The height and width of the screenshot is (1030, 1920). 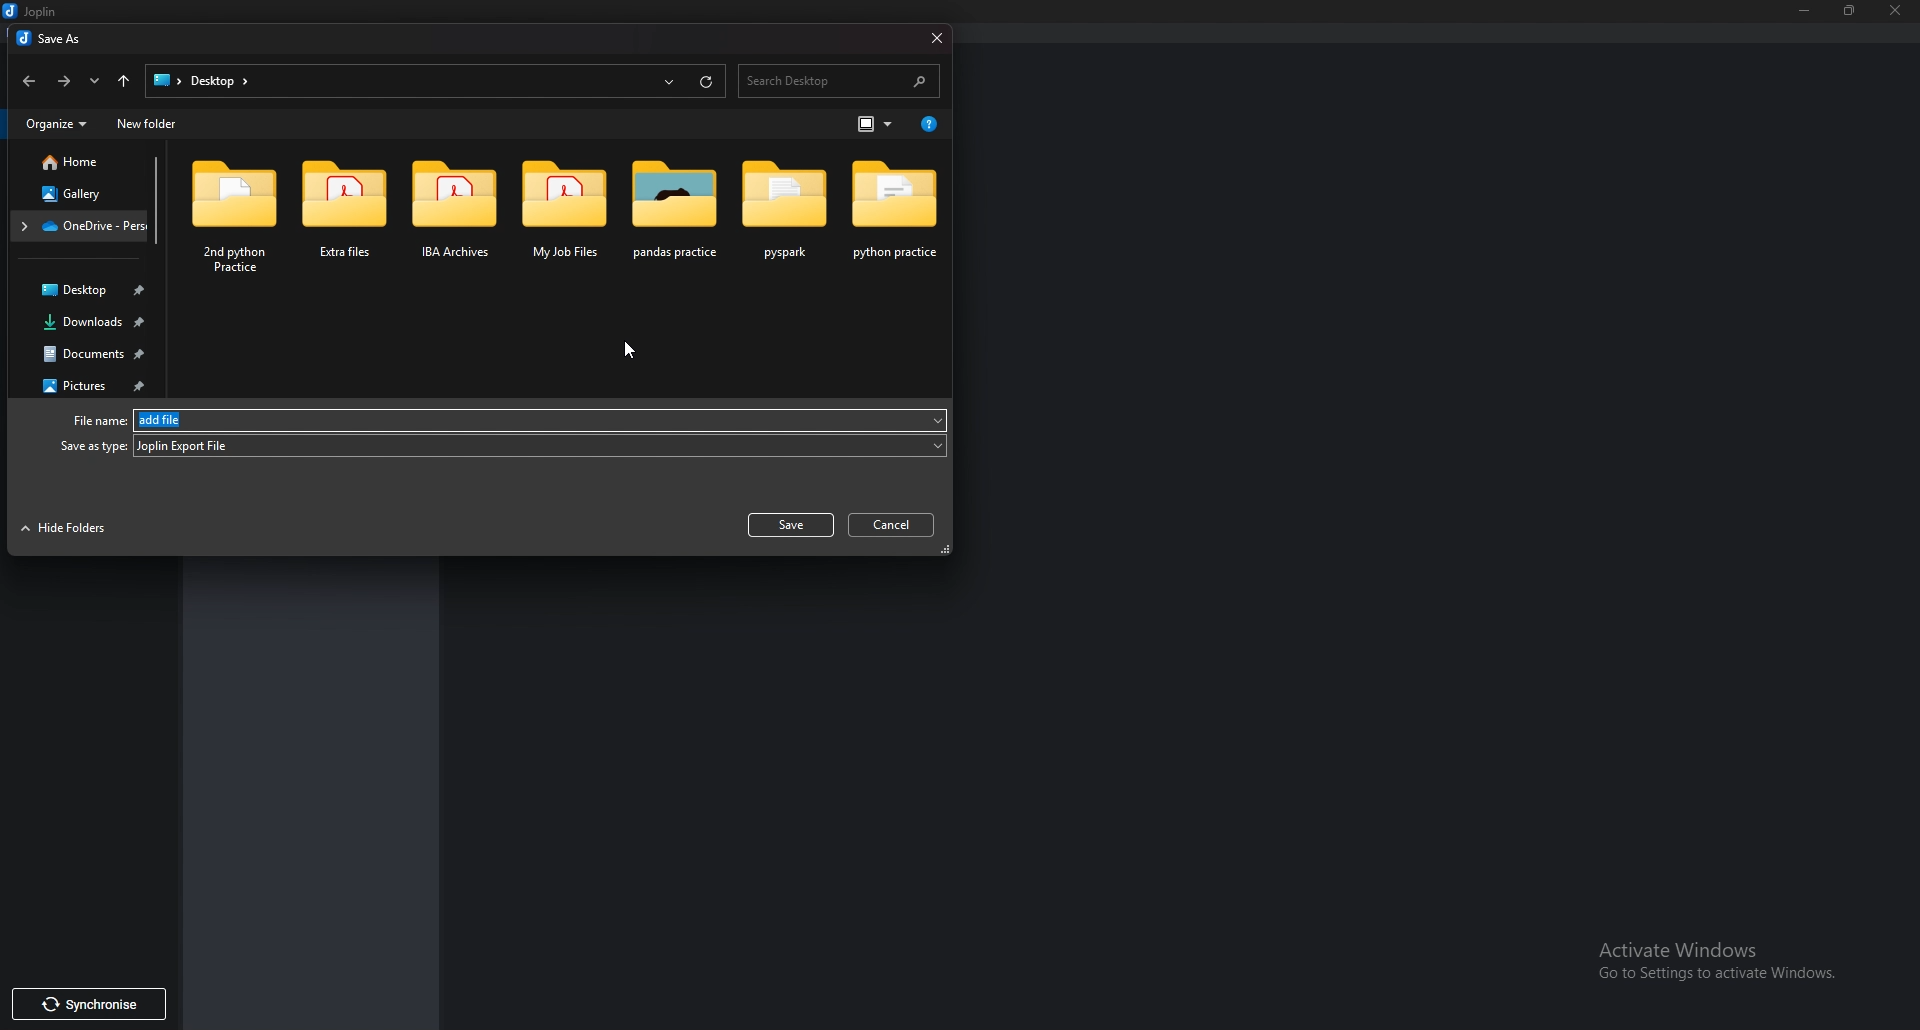 I want to click on Resize, so click(x=1847, y=11).